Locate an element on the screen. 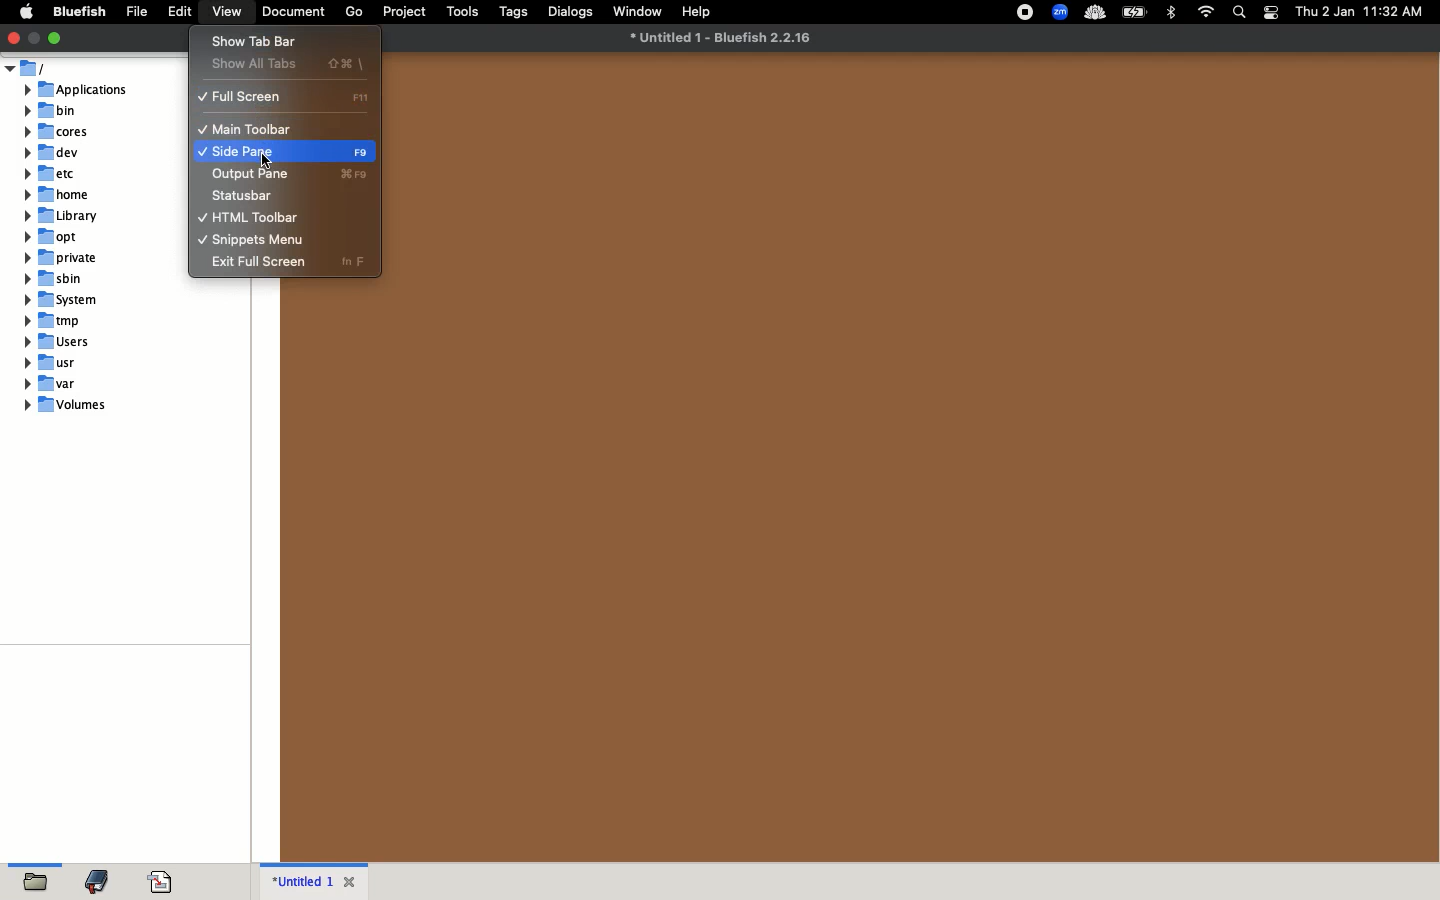 Image resolution: width=1440 pixels, height=900 pixels. sbin is located at coordinates (58, 279).